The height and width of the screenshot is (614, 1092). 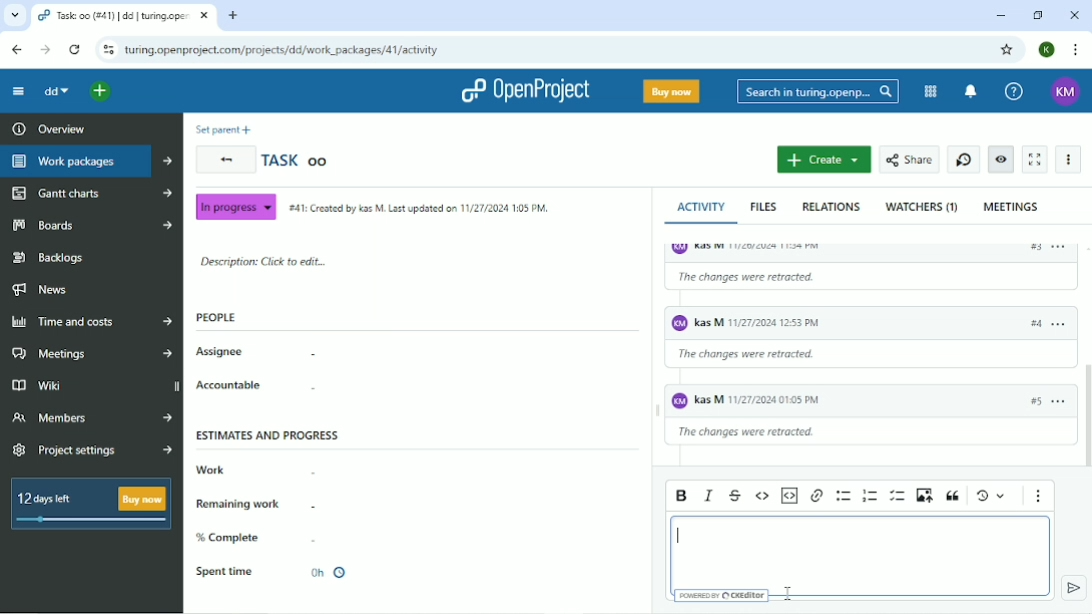 What do you see at coordinates (87, 503) in the screenshot?
I see `12 days left Buy now` at bounding box center [87, 503].